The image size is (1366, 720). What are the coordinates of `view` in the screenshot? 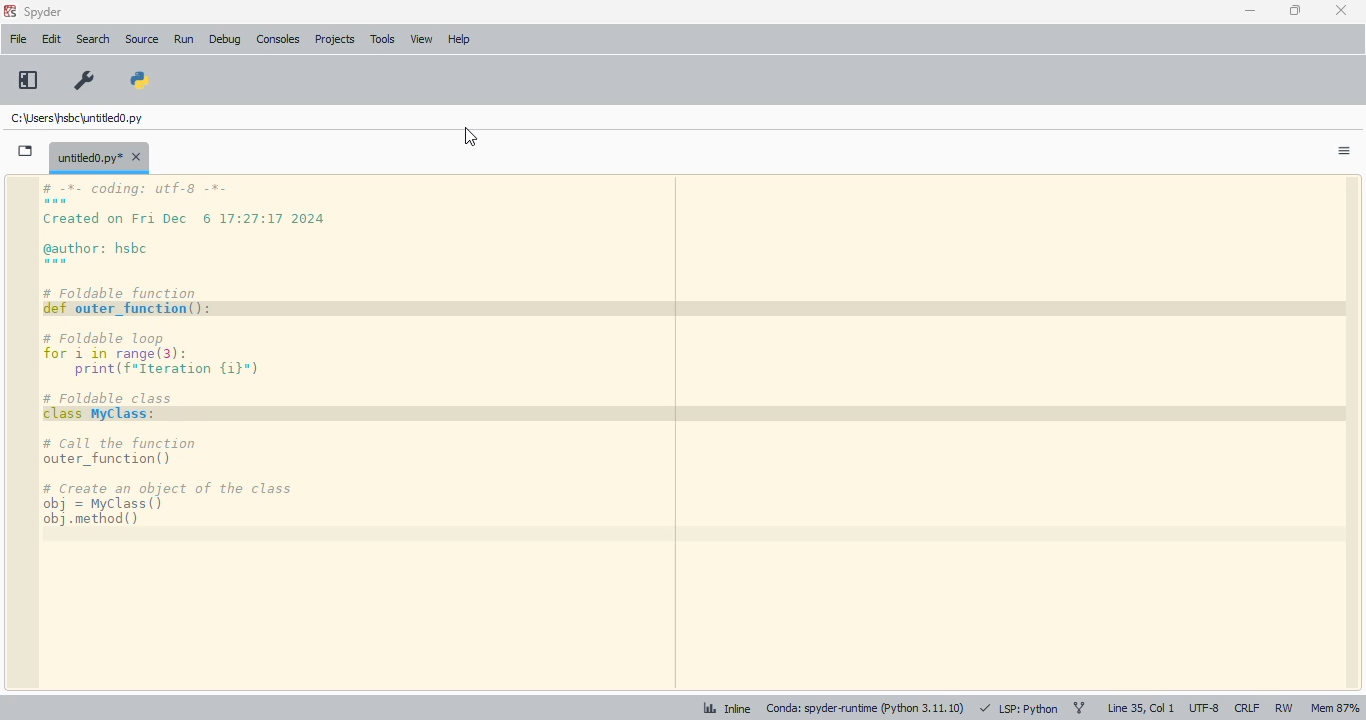 It's located at (423, 39).